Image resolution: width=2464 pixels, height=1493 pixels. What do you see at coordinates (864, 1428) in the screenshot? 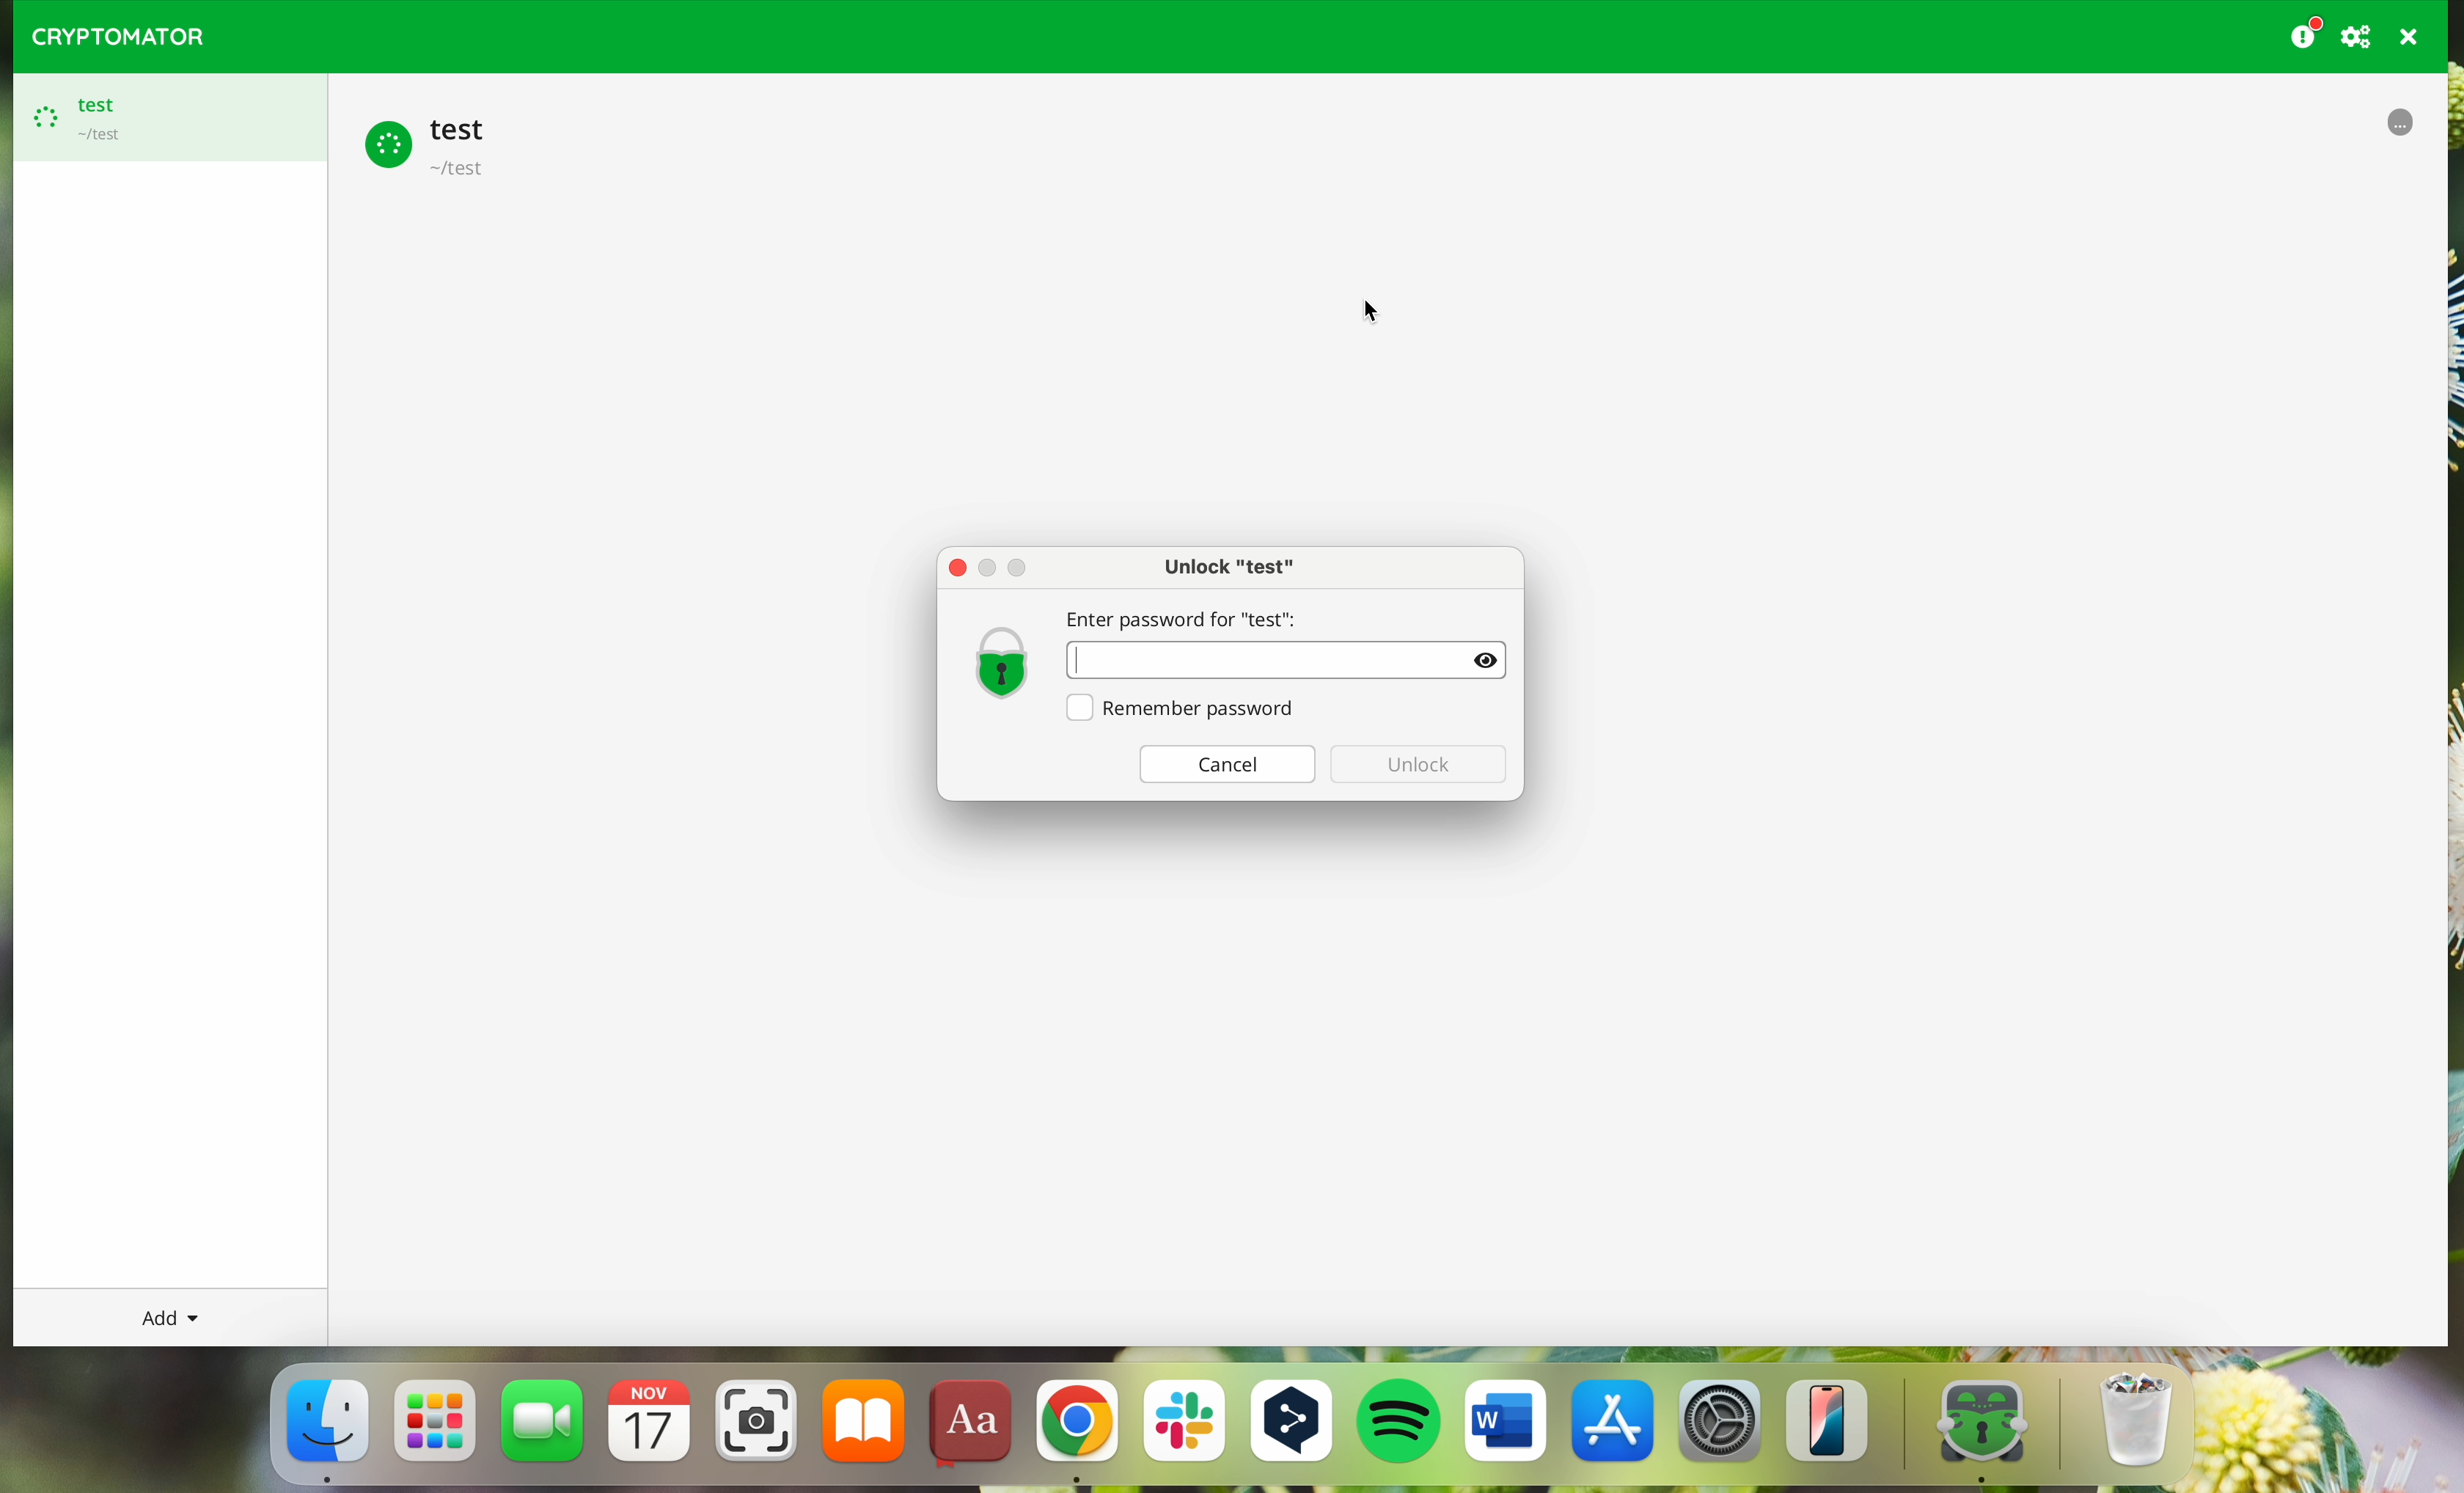
I see `iBooks` at bounding box center [864, 1428].